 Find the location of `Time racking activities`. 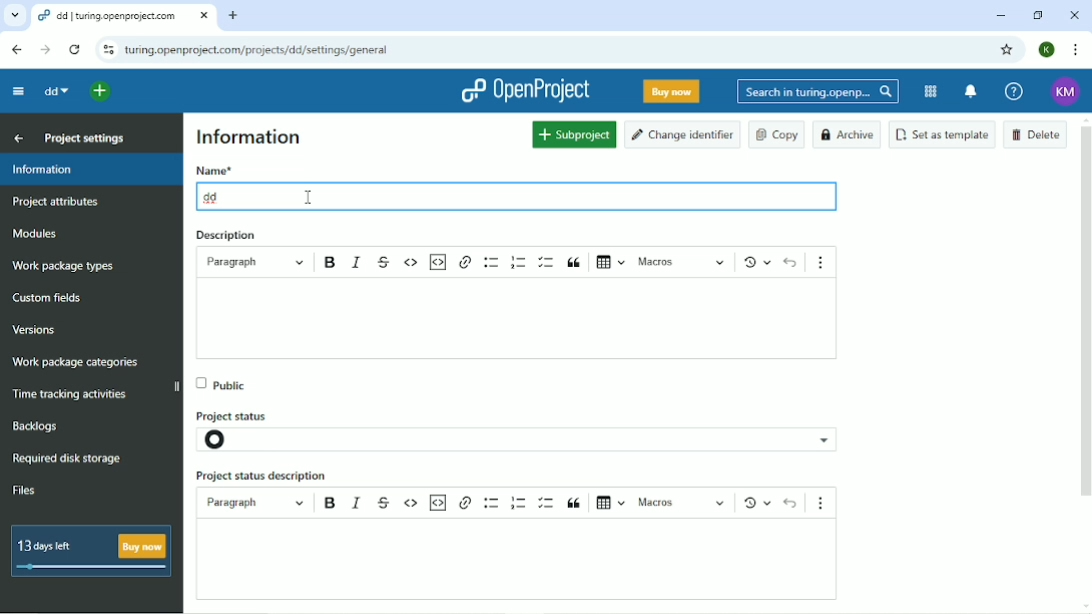

Time racking activities is located at coordinates (72, 395).